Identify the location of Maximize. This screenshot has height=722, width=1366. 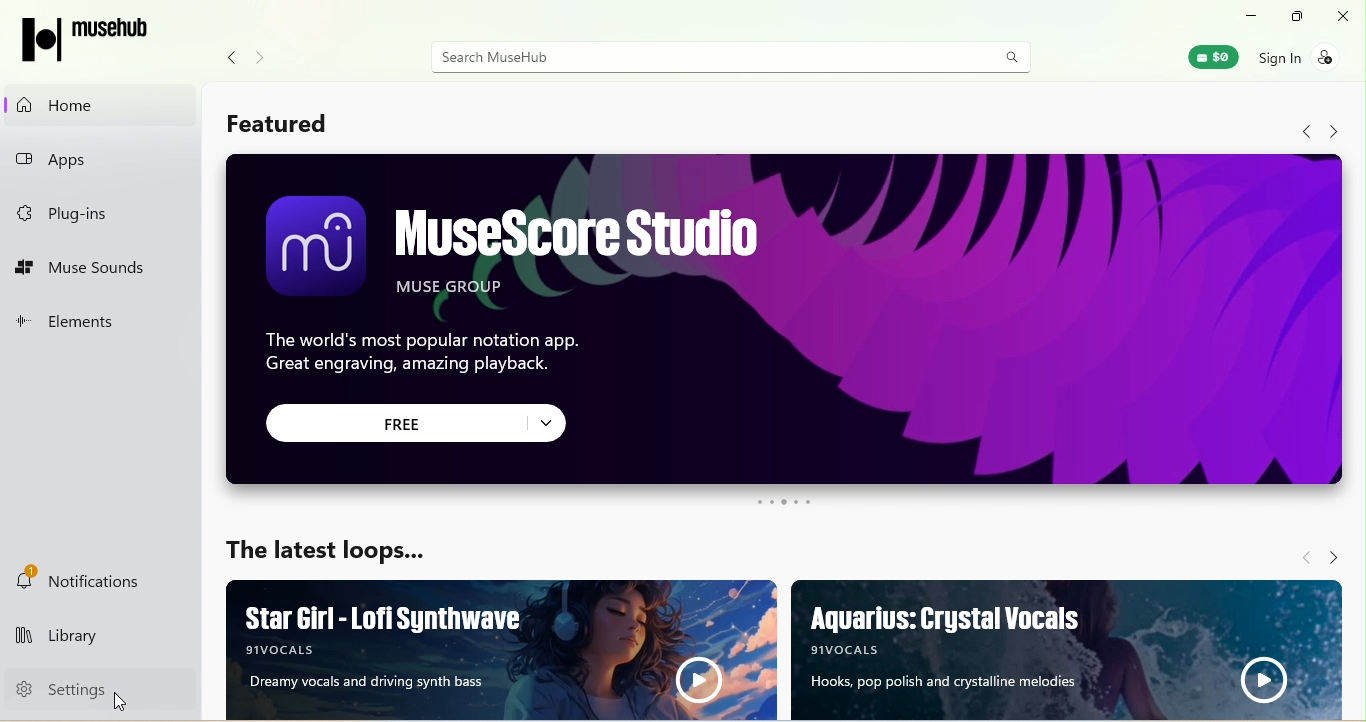
(1292, 17).